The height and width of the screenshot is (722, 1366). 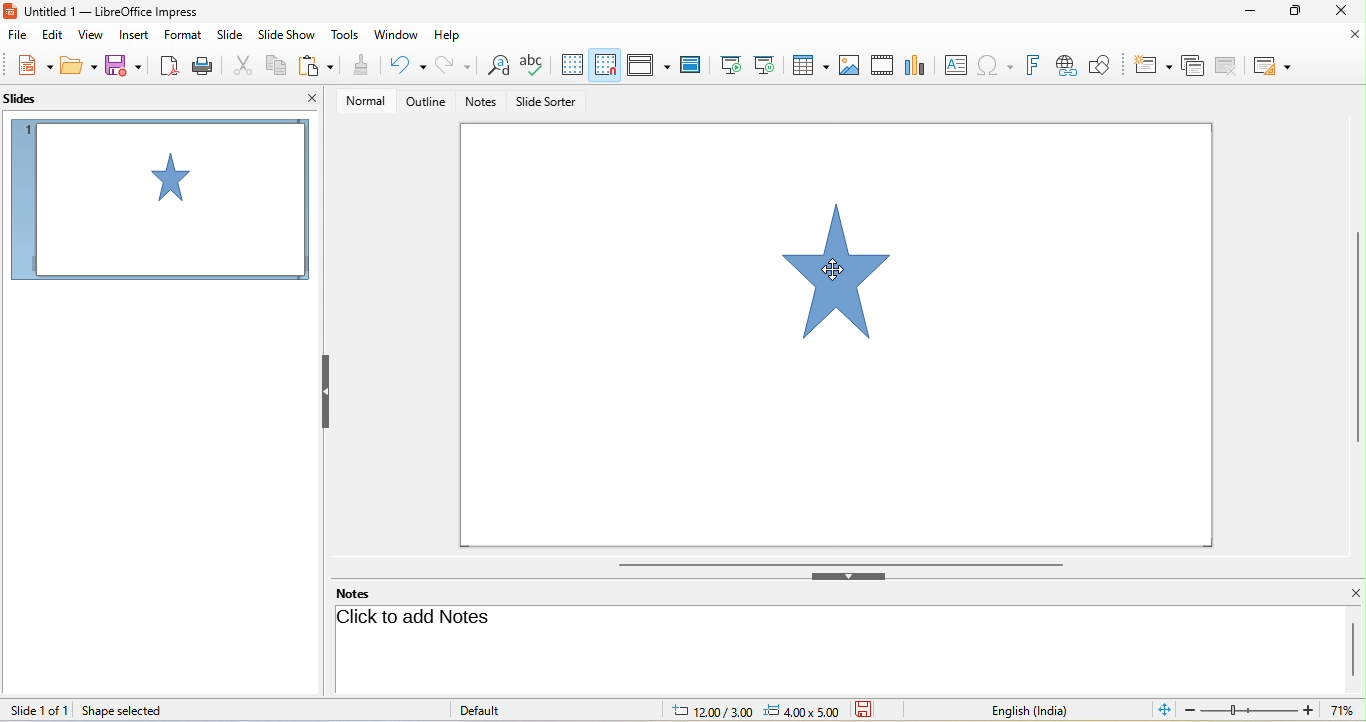 I want to click on fit slide to current window, so click(x=1164, y=711).